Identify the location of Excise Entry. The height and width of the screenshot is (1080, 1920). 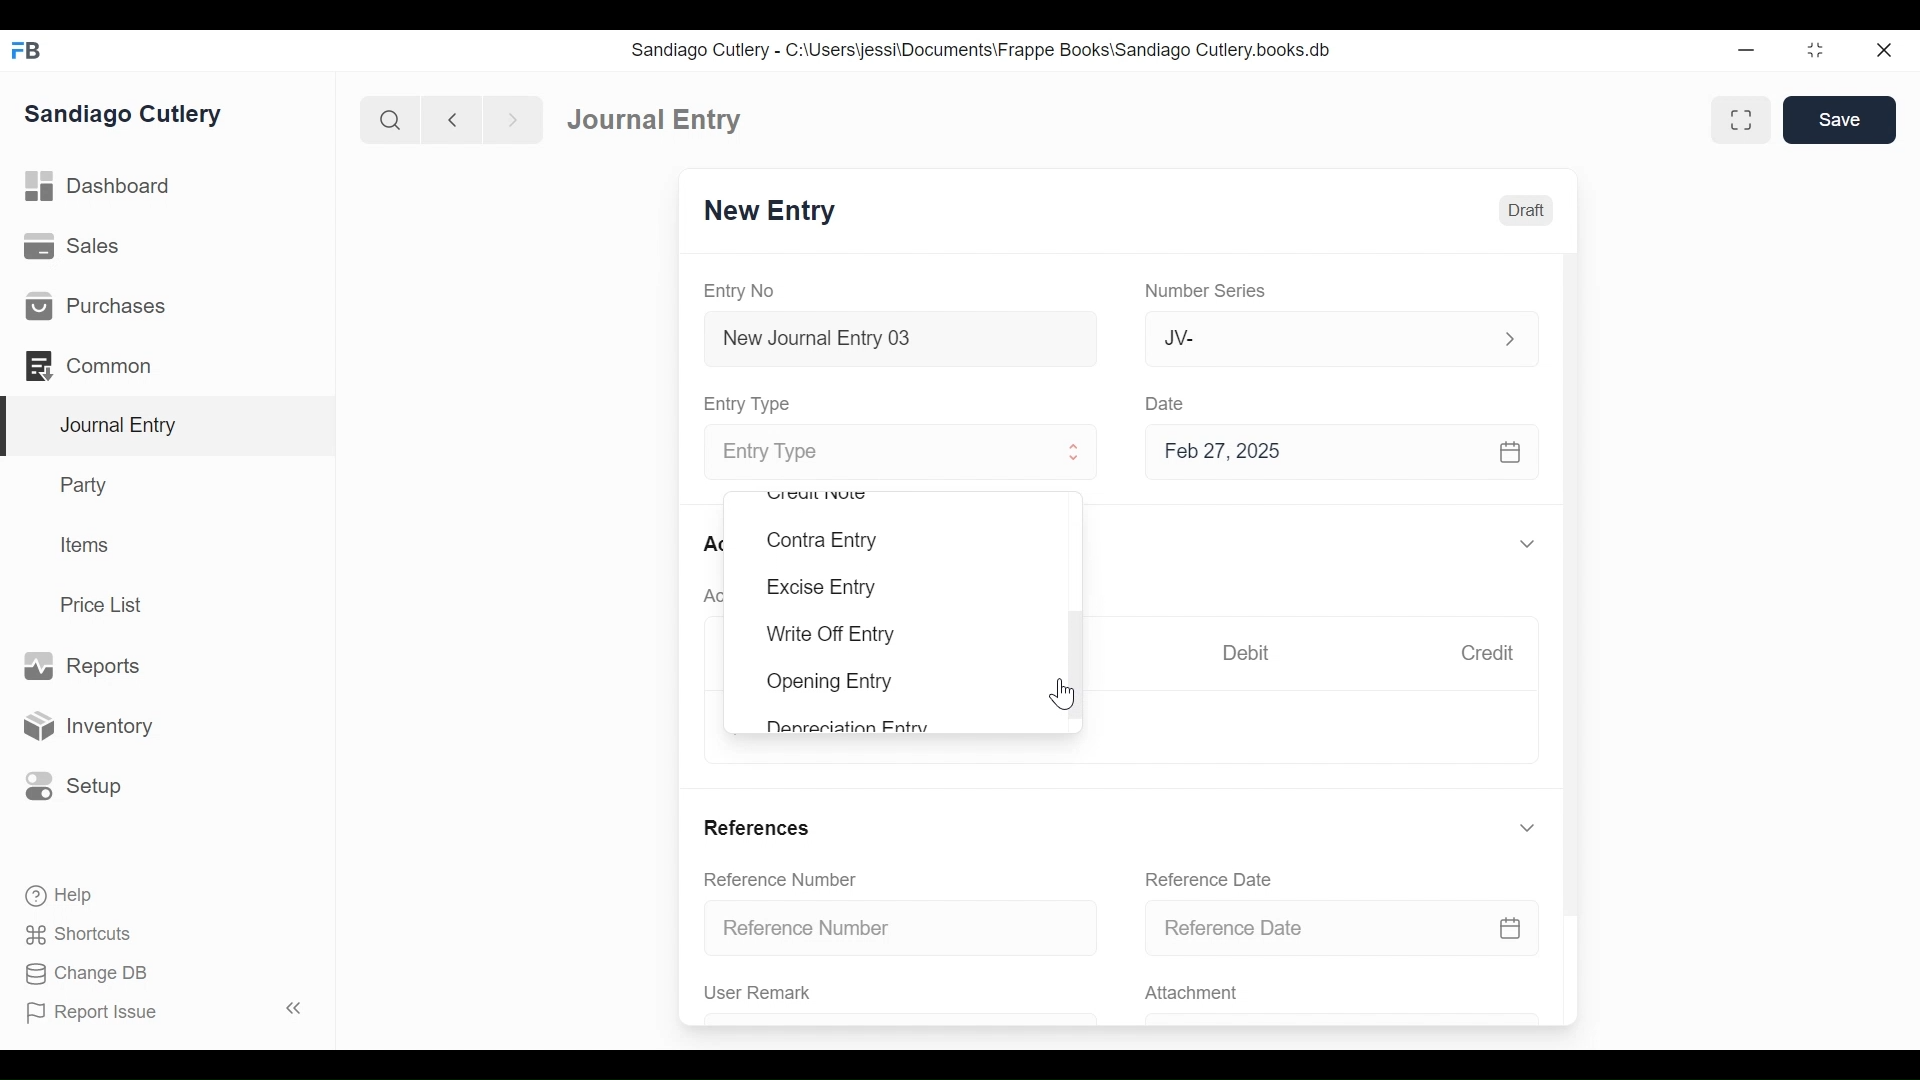
(823, 587).